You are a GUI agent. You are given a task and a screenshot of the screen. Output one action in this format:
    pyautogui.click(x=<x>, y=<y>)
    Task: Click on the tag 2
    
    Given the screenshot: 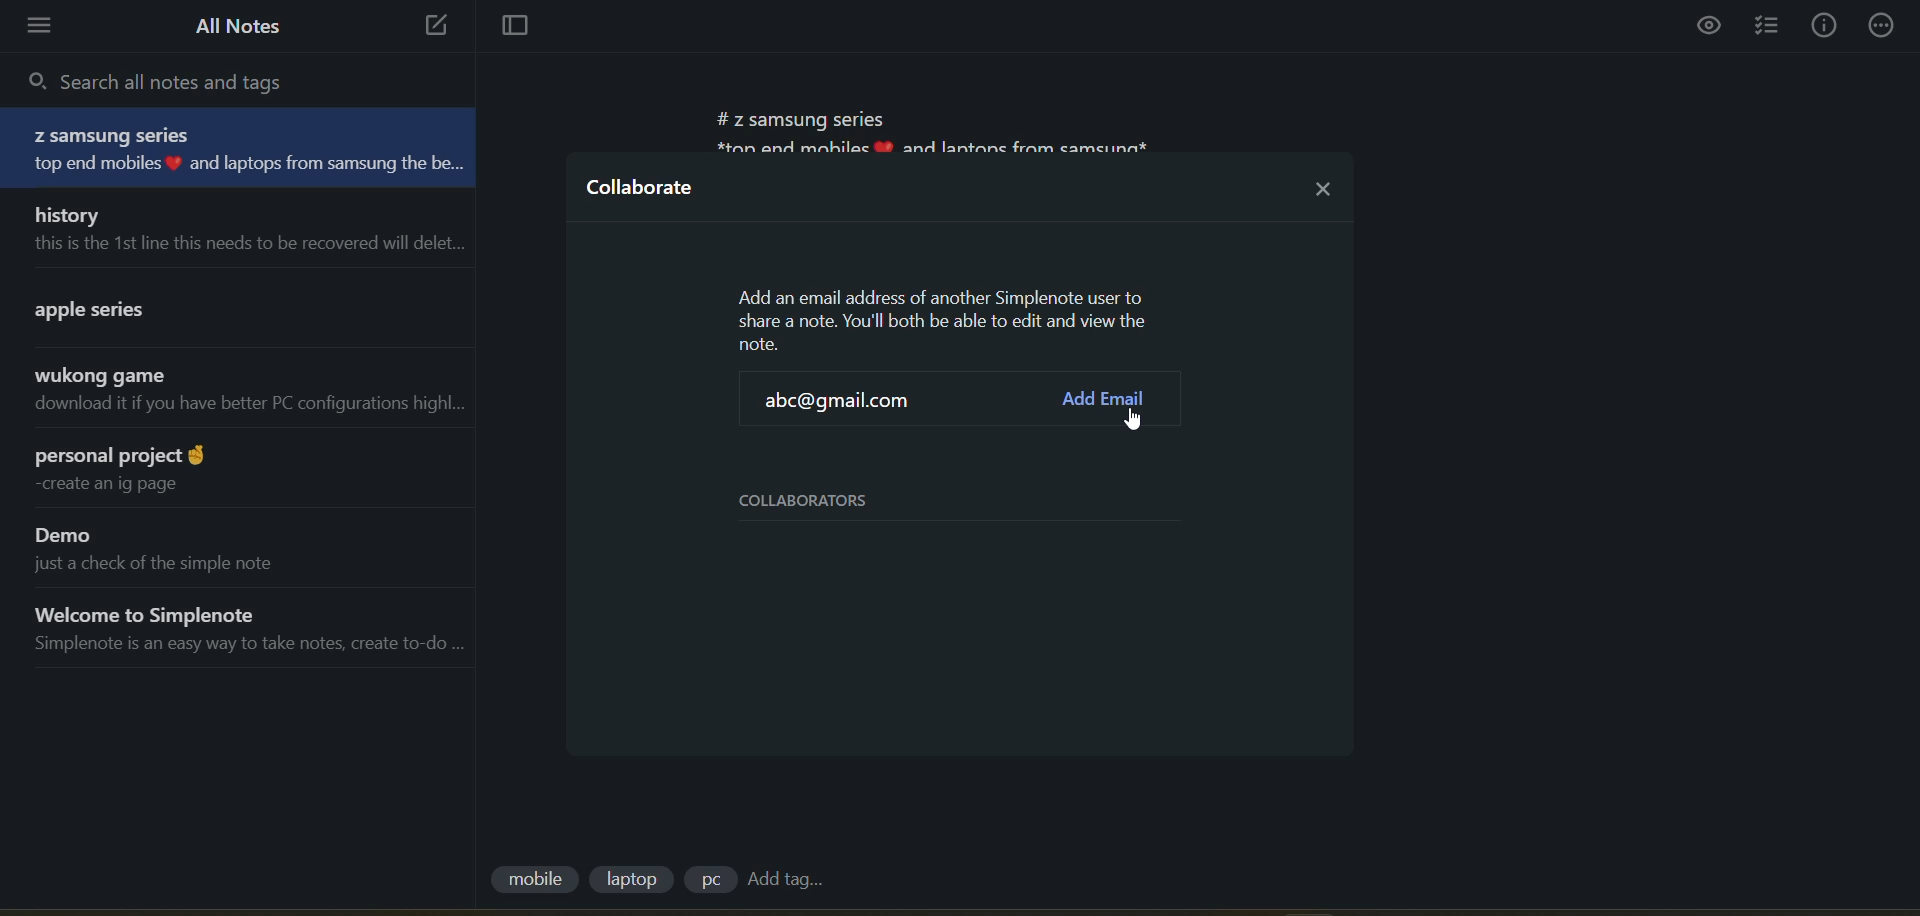 What is the action you would take?
    pyautogui.click(x=636, y=879)
    